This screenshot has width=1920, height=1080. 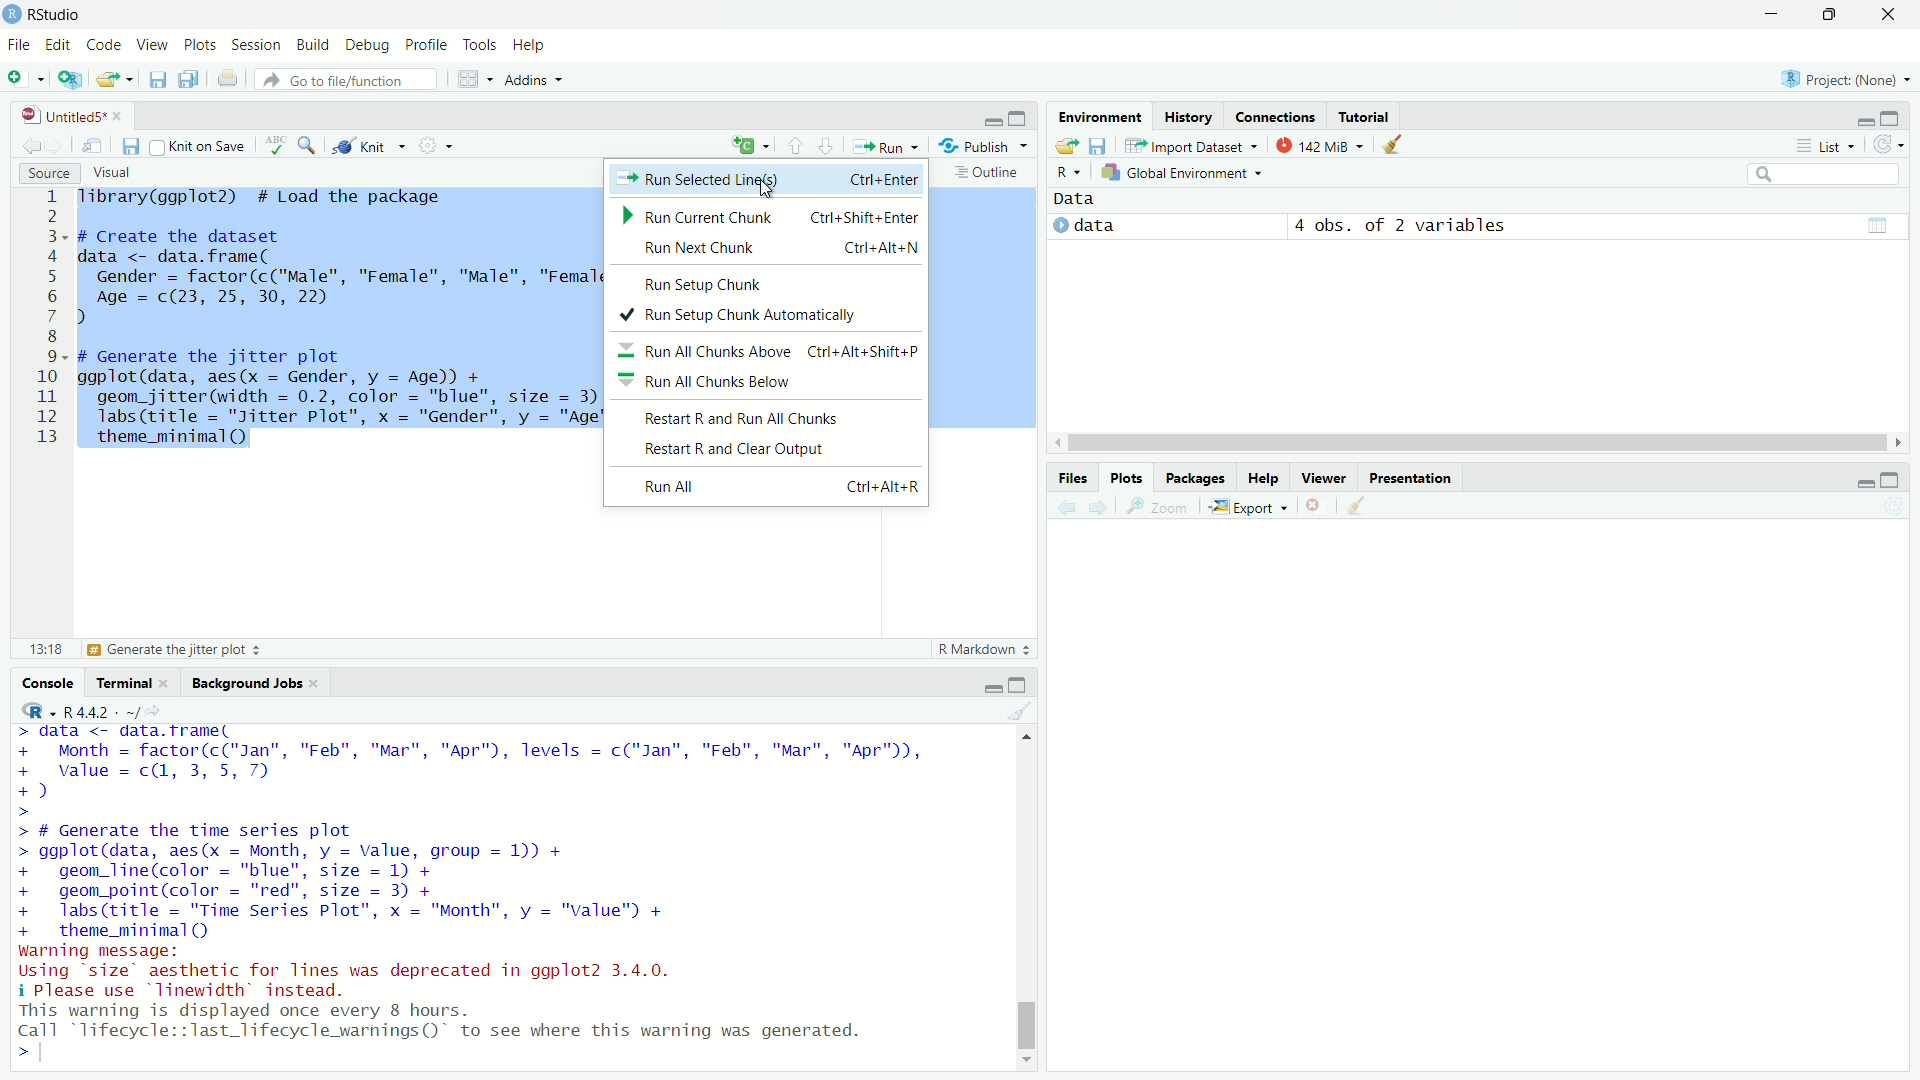 I want to click on minimize, so click(x=1769, y=12).